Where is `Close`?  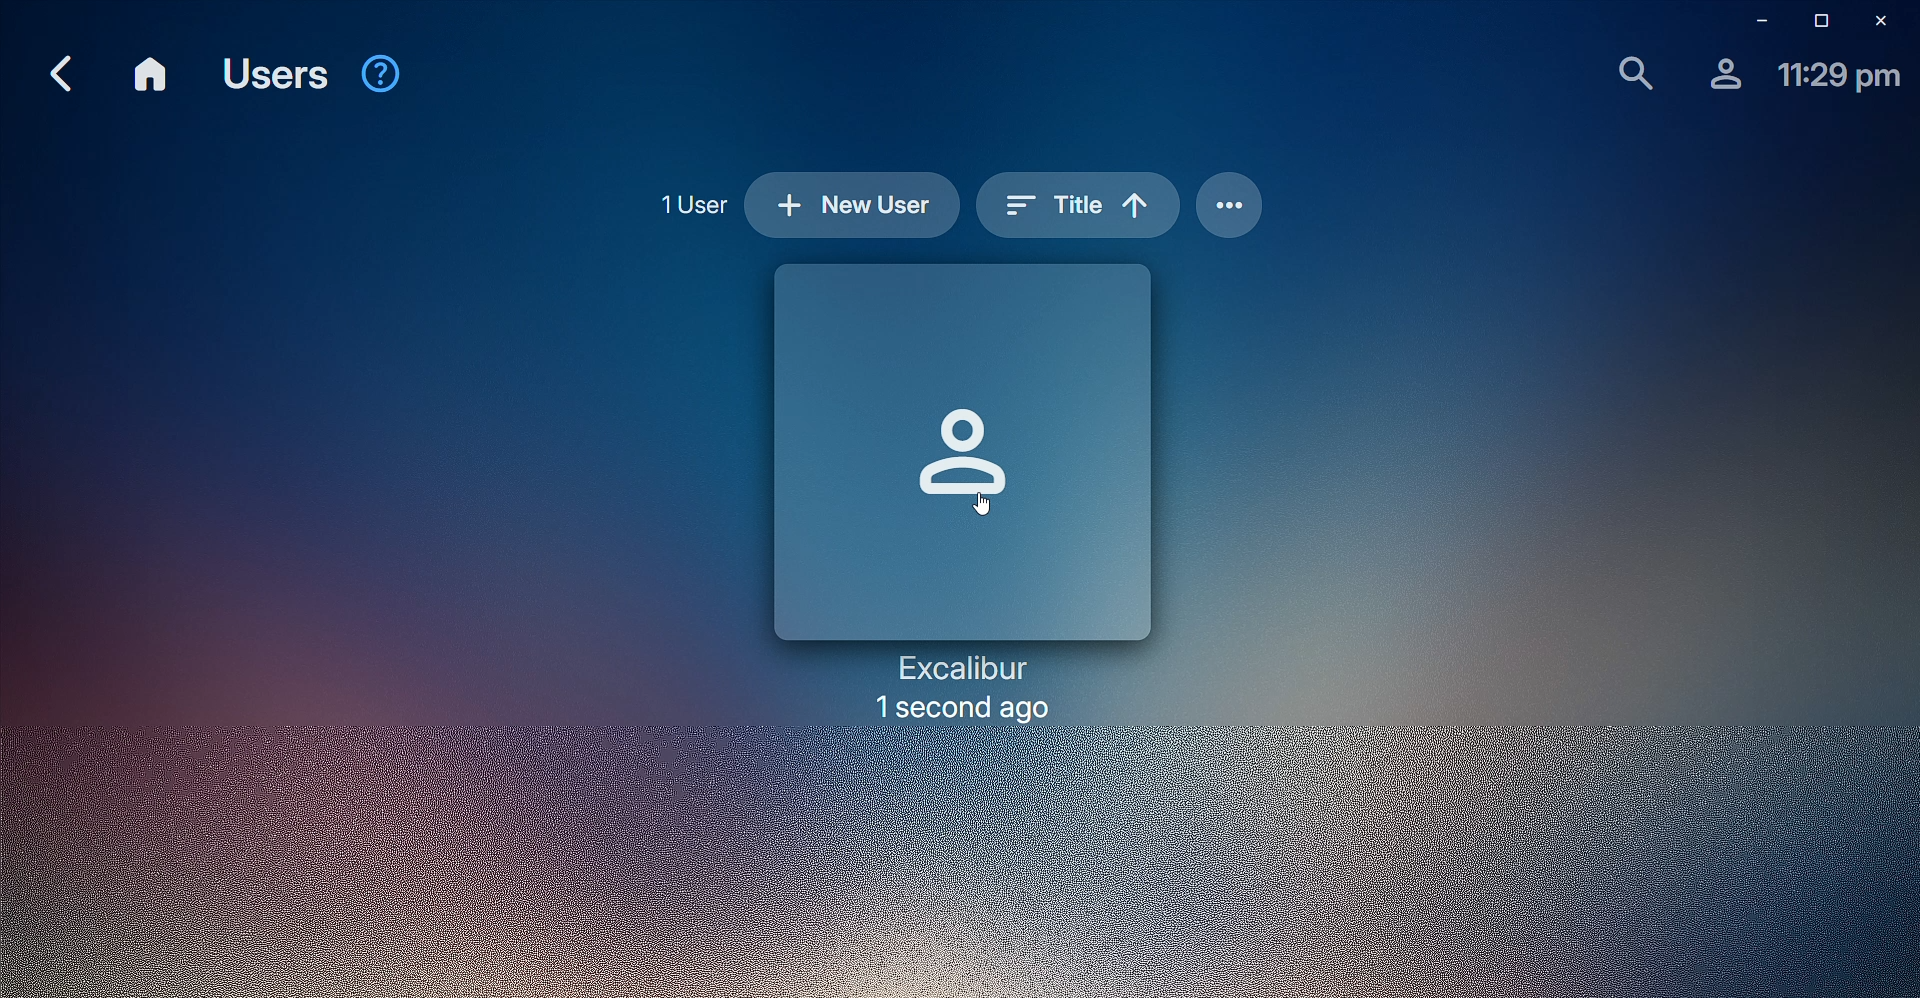 Close is located at coordinates (1886, 19).